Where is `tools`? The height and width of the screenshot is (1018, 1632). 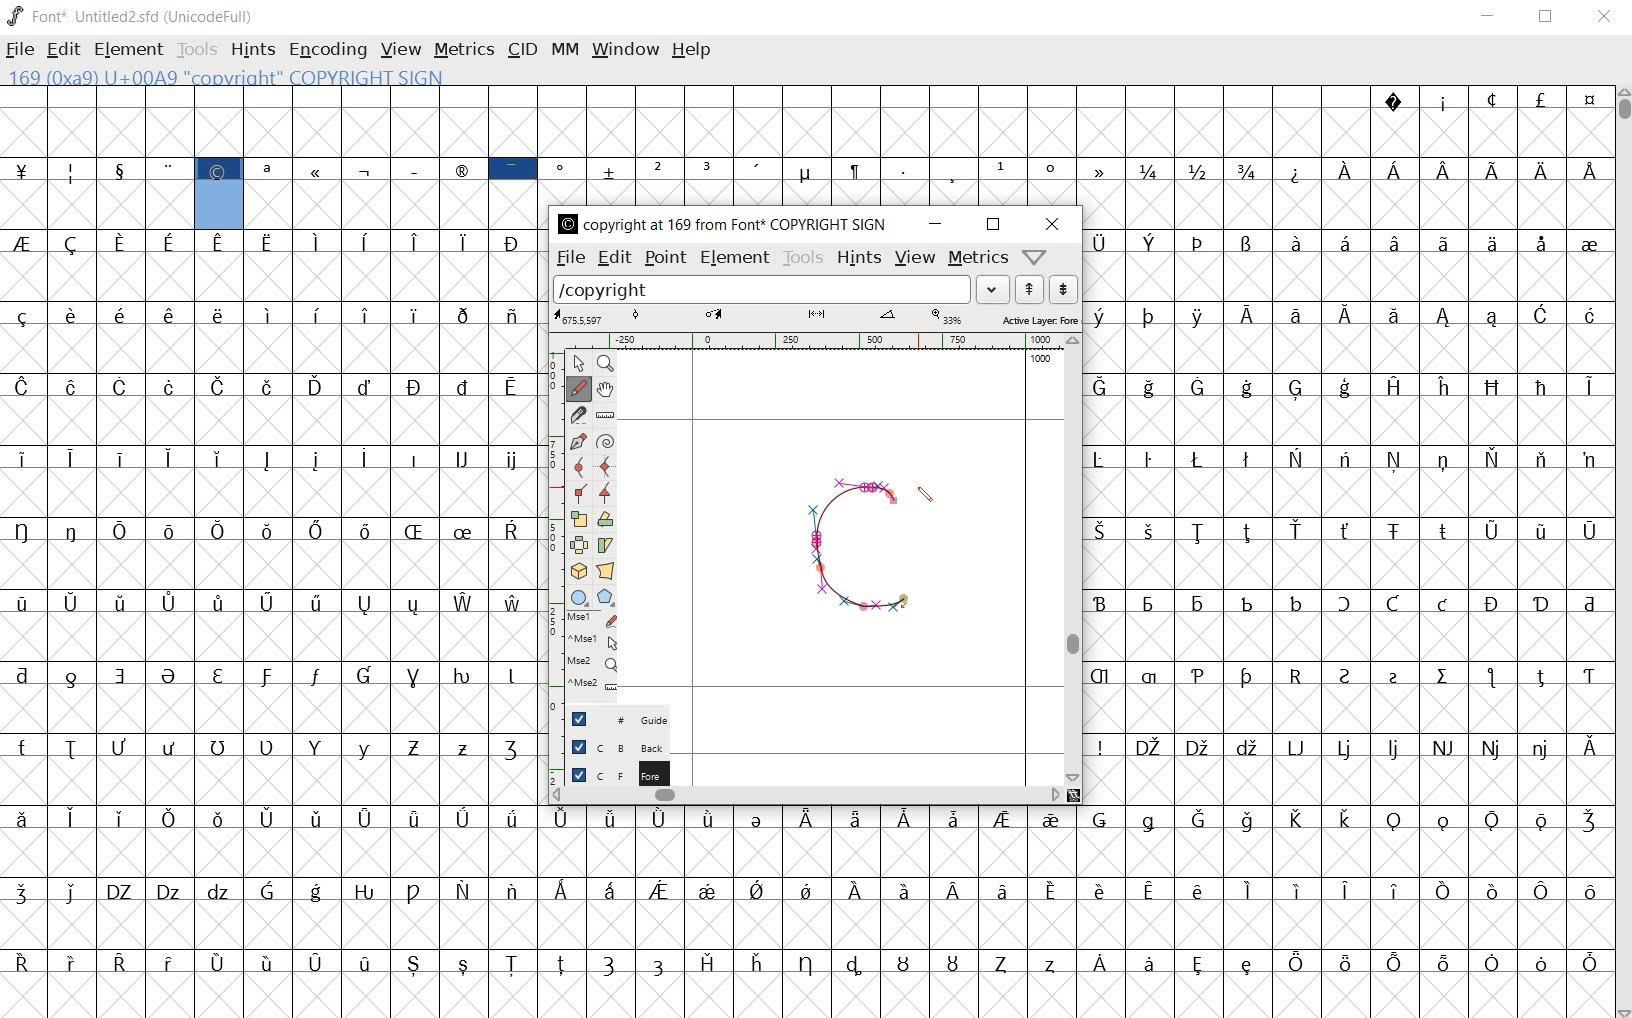 tools is located at coordinates (199, 52).